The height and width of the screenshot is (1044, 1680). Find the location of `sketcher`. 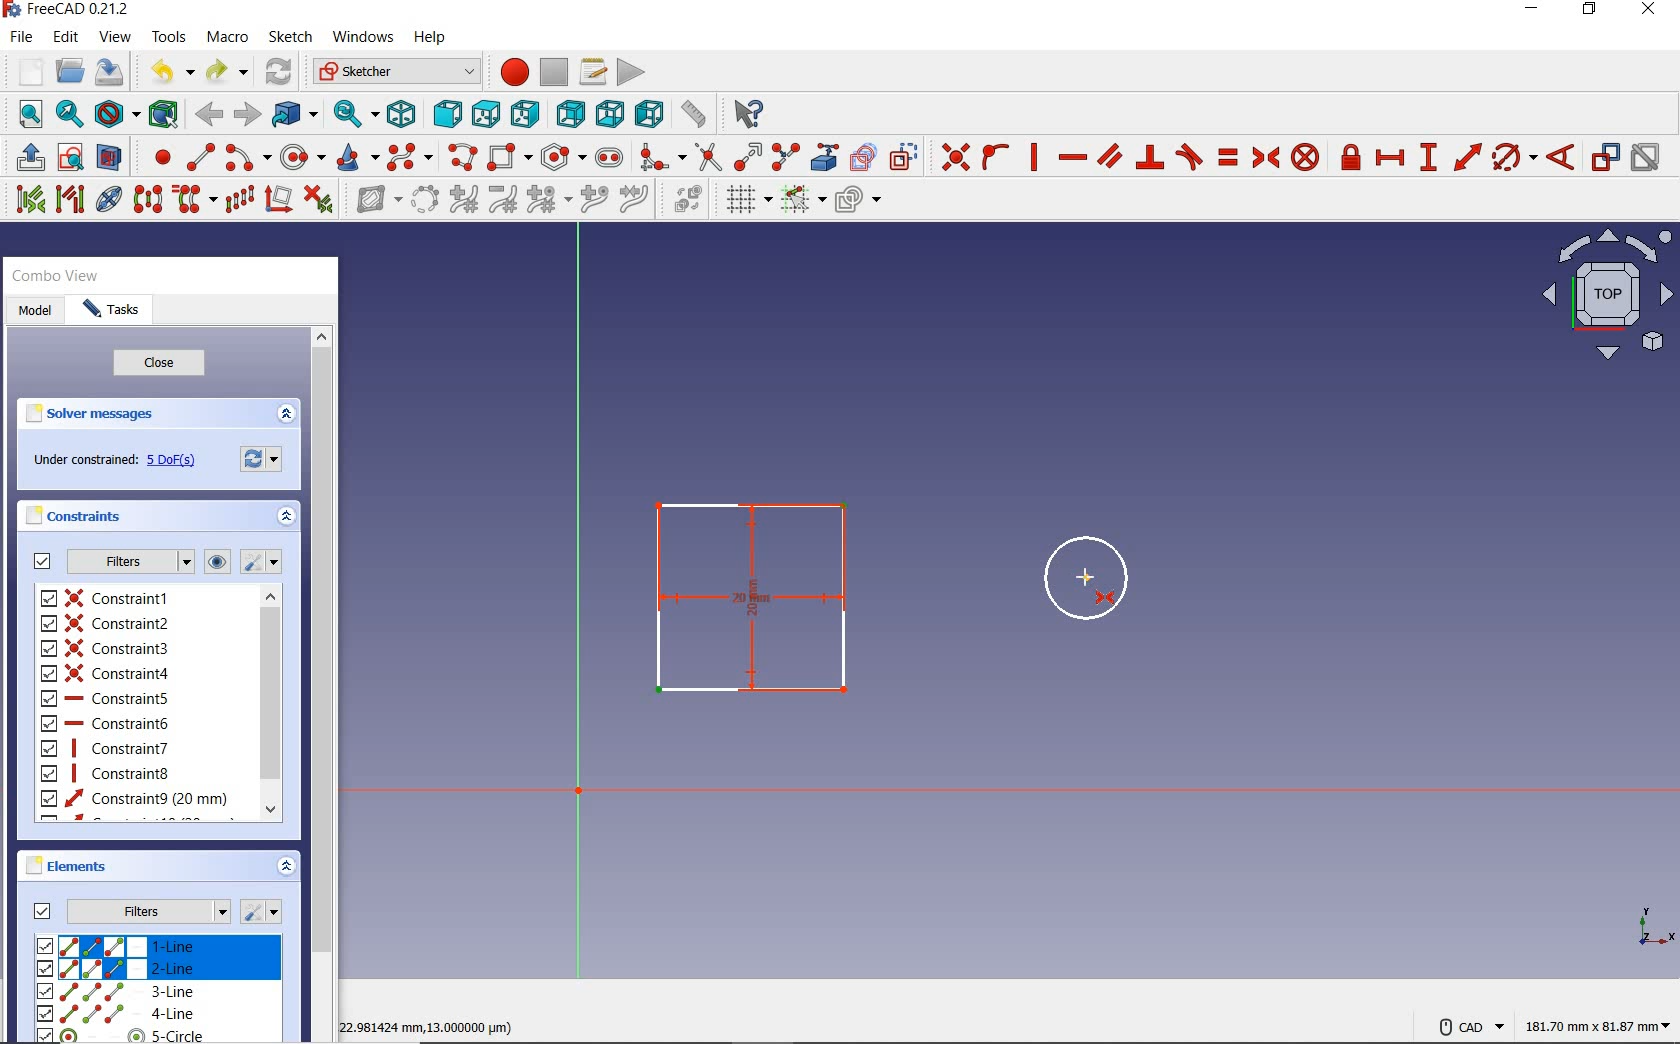

sketcher is located at coordinates (396, 72).